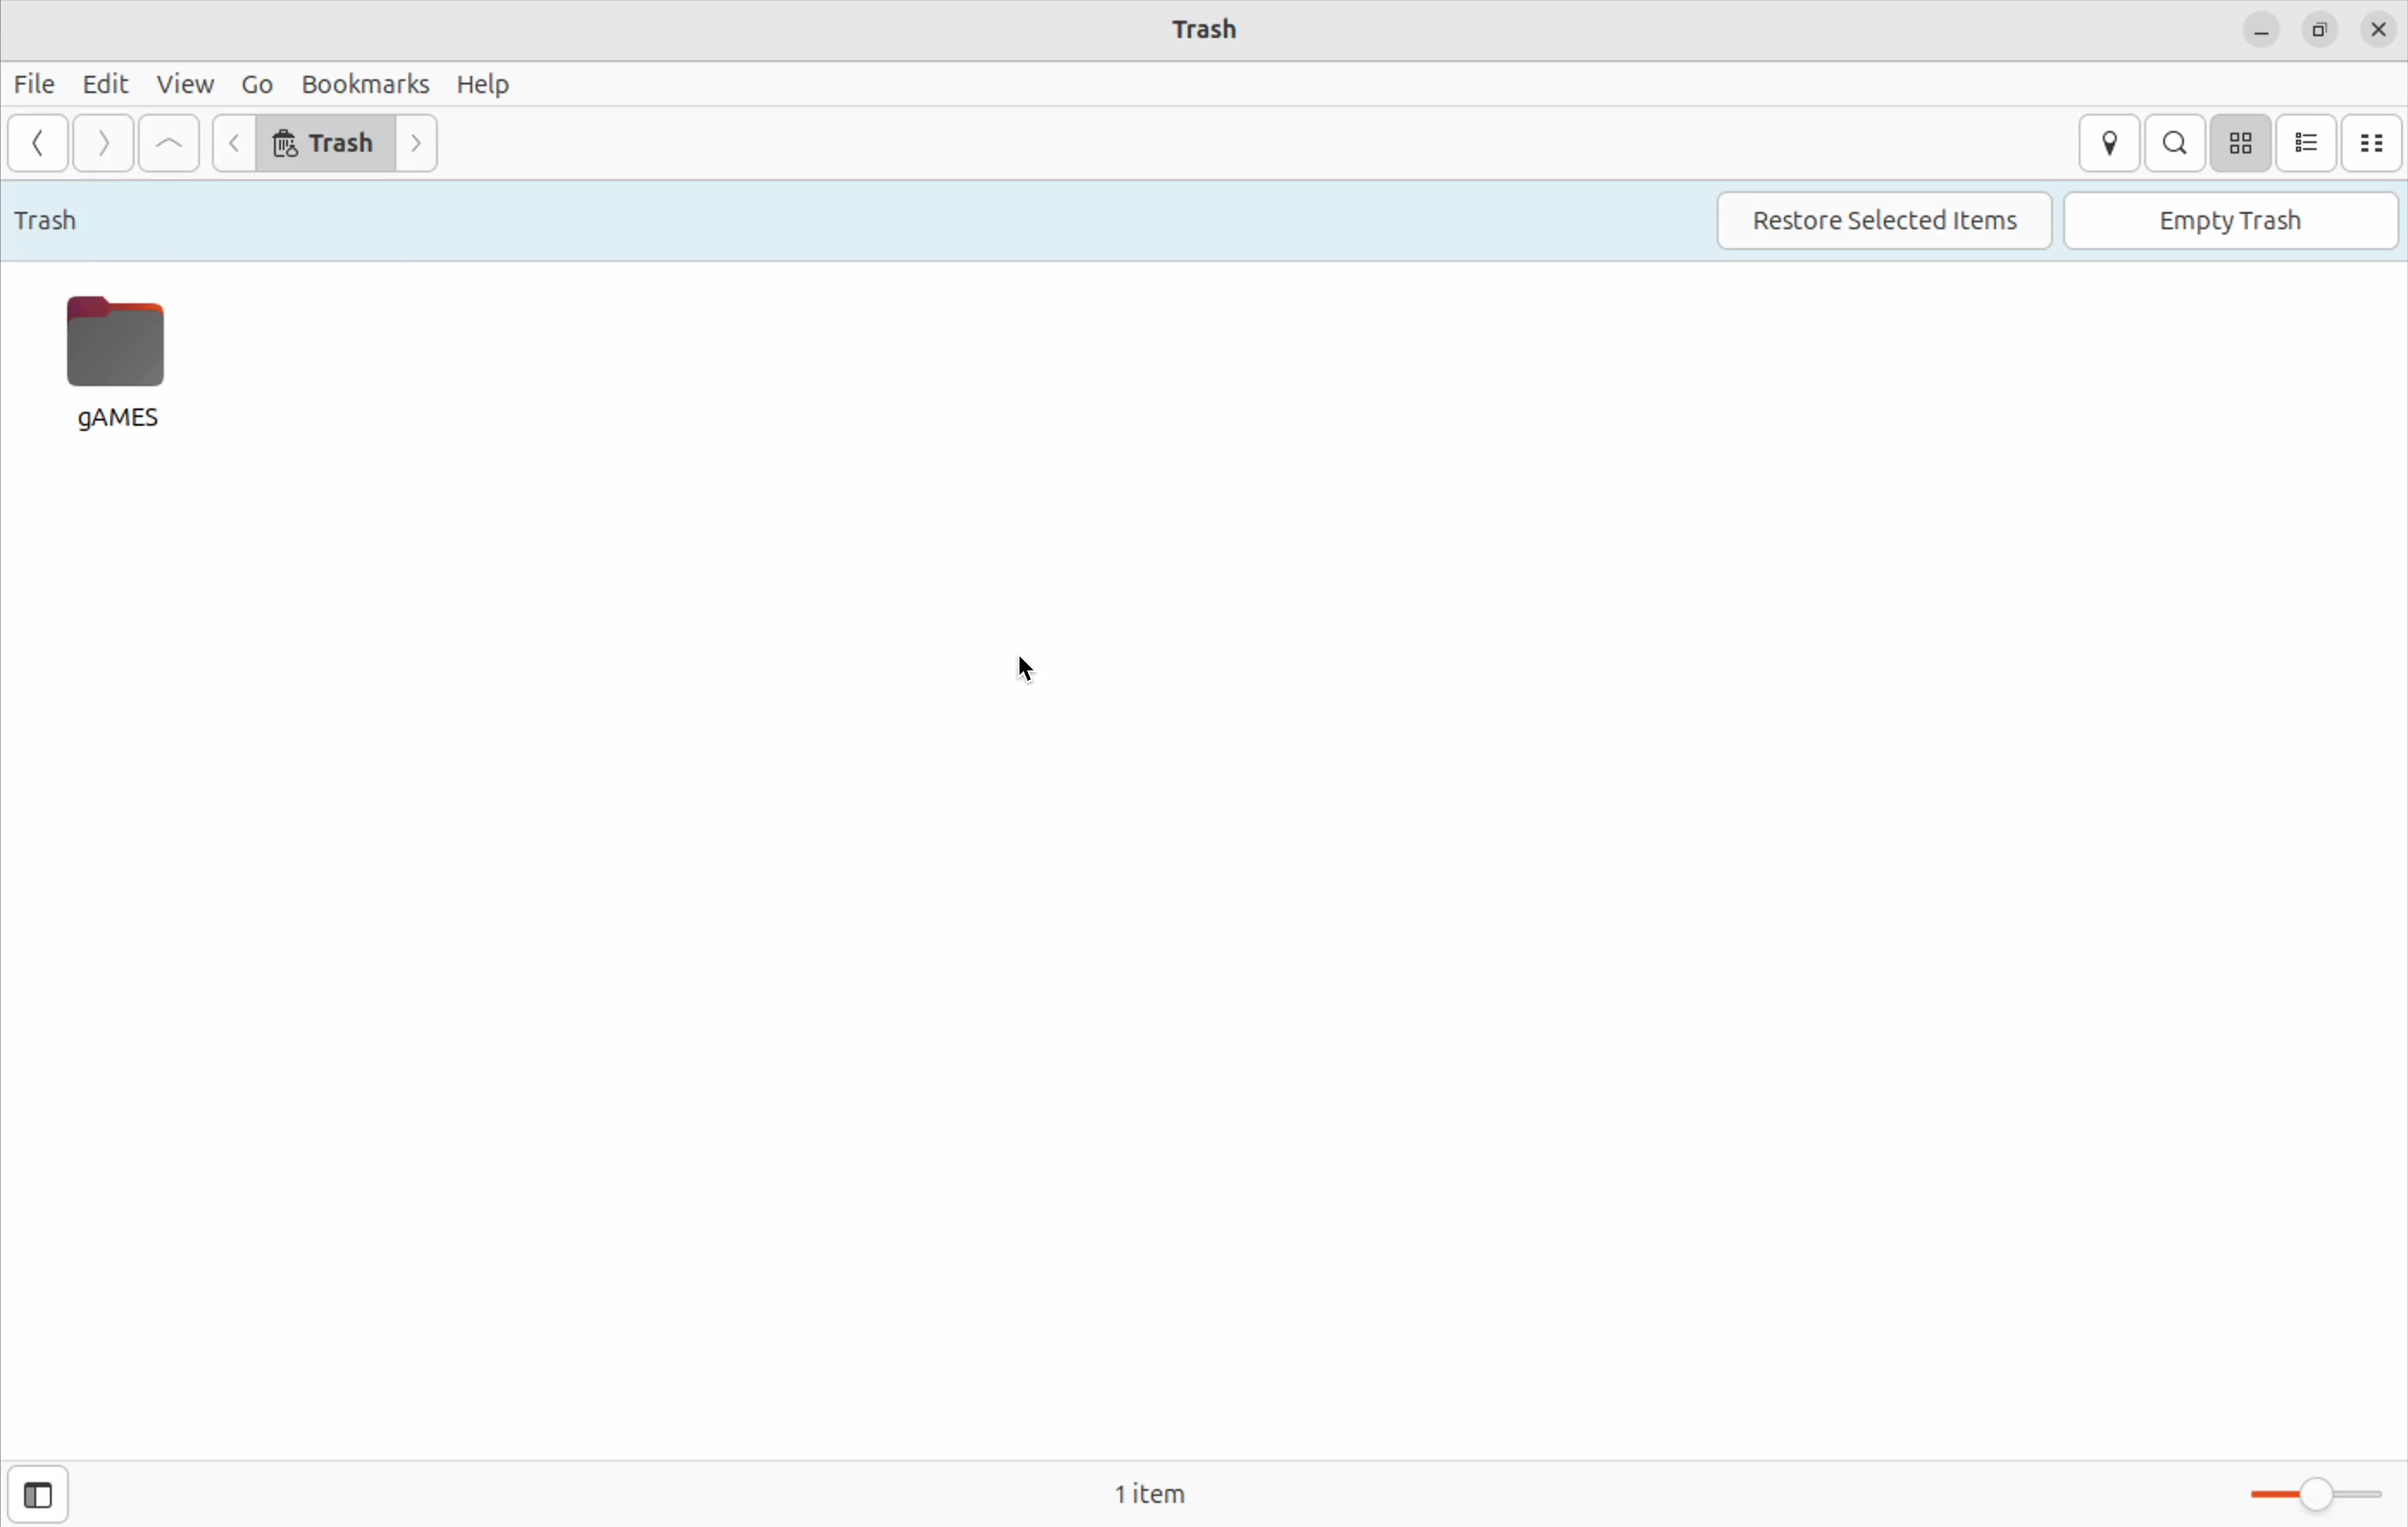 This screenshot has height=1527, width=2408. Describe the element at coordinates (231, 141) in the screenshot. I see `go back` at that location.